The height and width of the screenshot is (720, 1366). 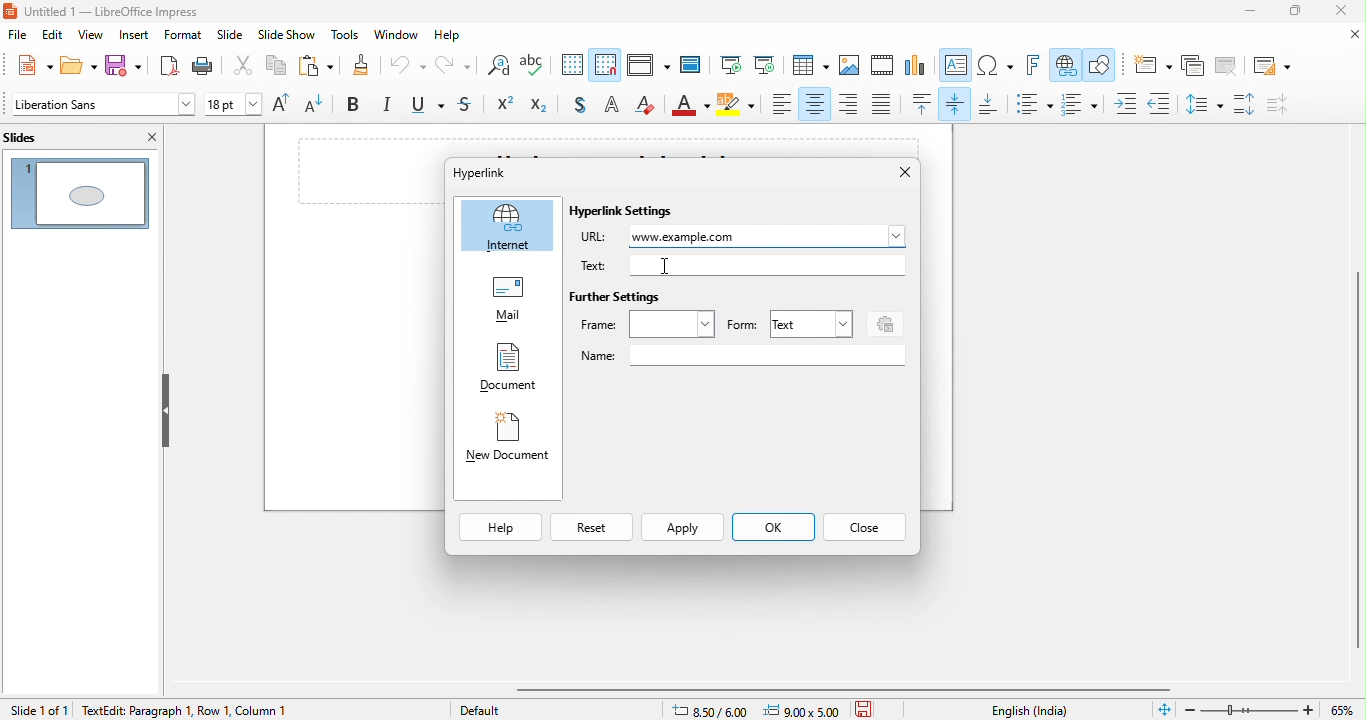 What do you see at coordinates (647, 67) in the screenshot?
I see `display view` at bounding box center [647, 67].